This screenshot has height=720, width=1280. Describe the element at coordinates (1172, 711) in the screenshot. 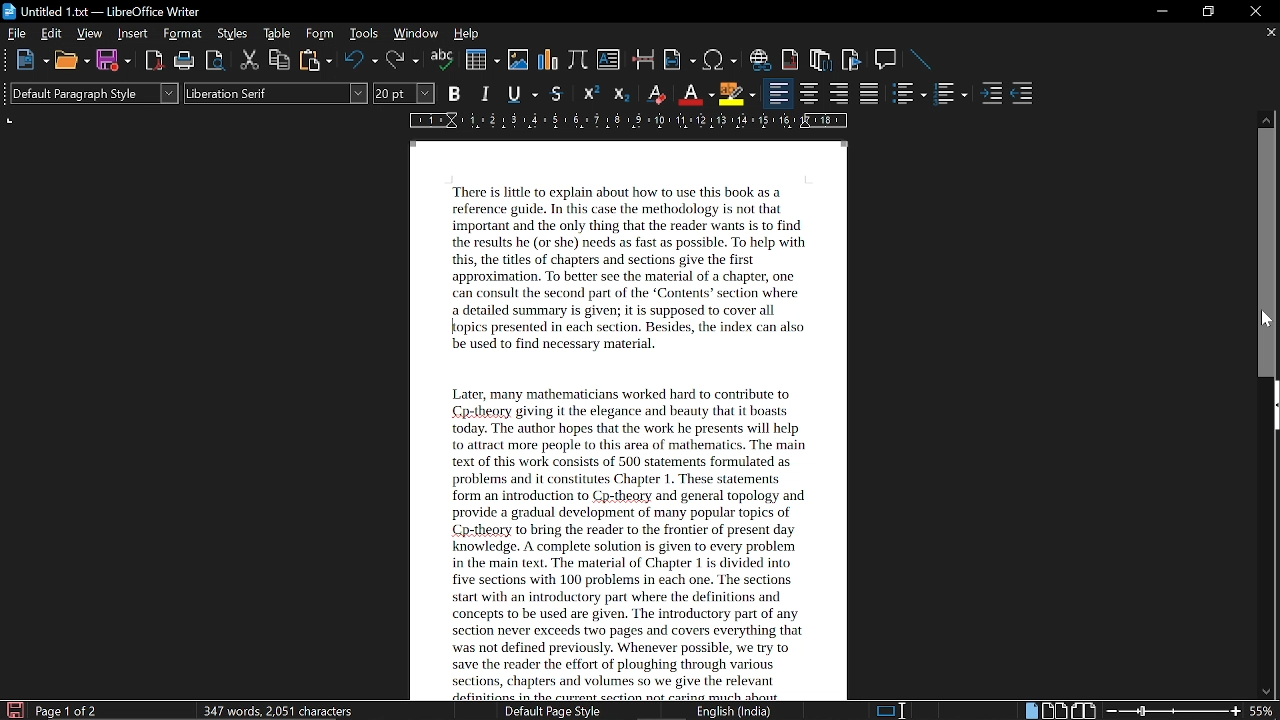

I see `change zoom` at that location.